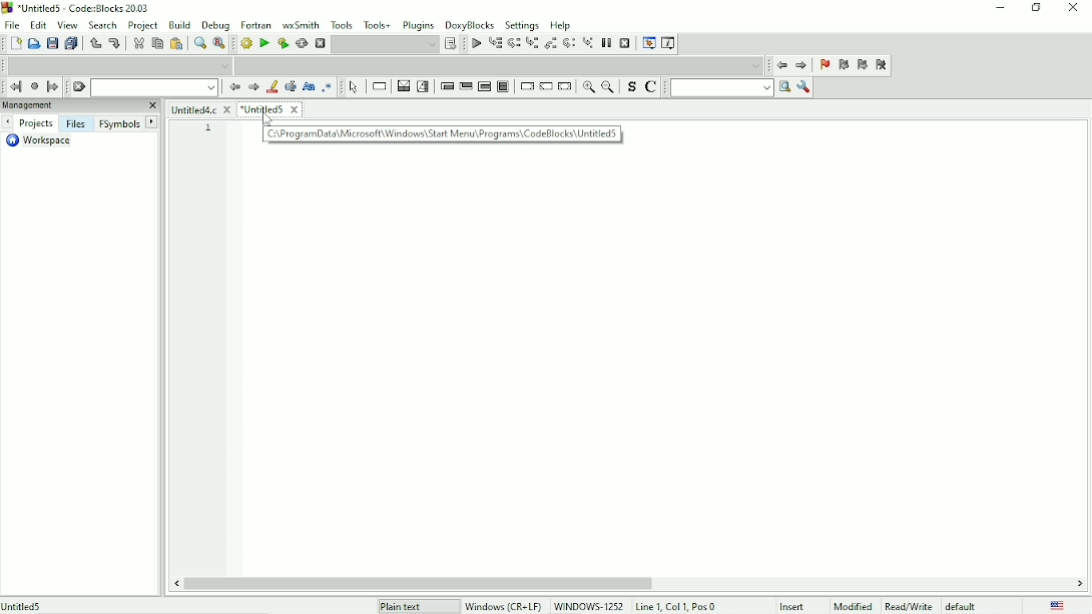 This screenshot has width=1092, height=614. Describe the element at coordinates (721, 88) in the screenshot. I see `Run search` at that location.